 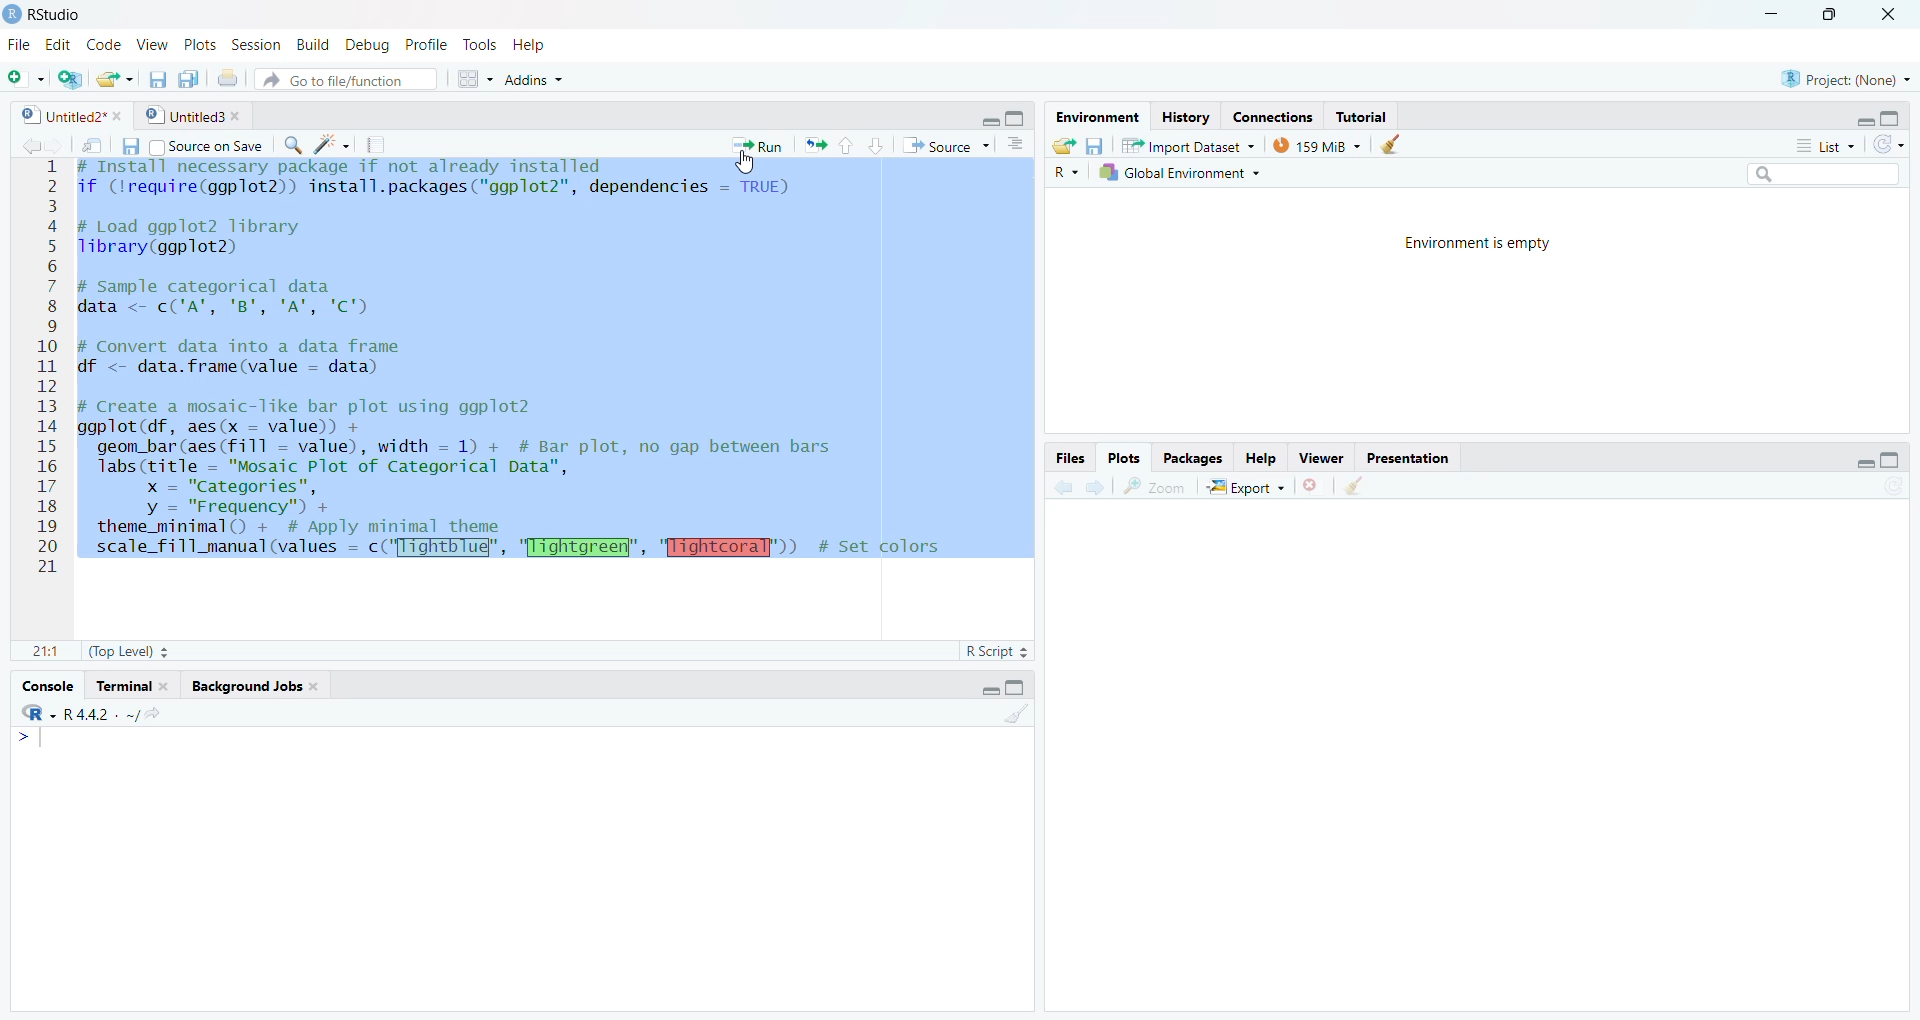 I want to click on Zoom, so click(x=1157, y=487).